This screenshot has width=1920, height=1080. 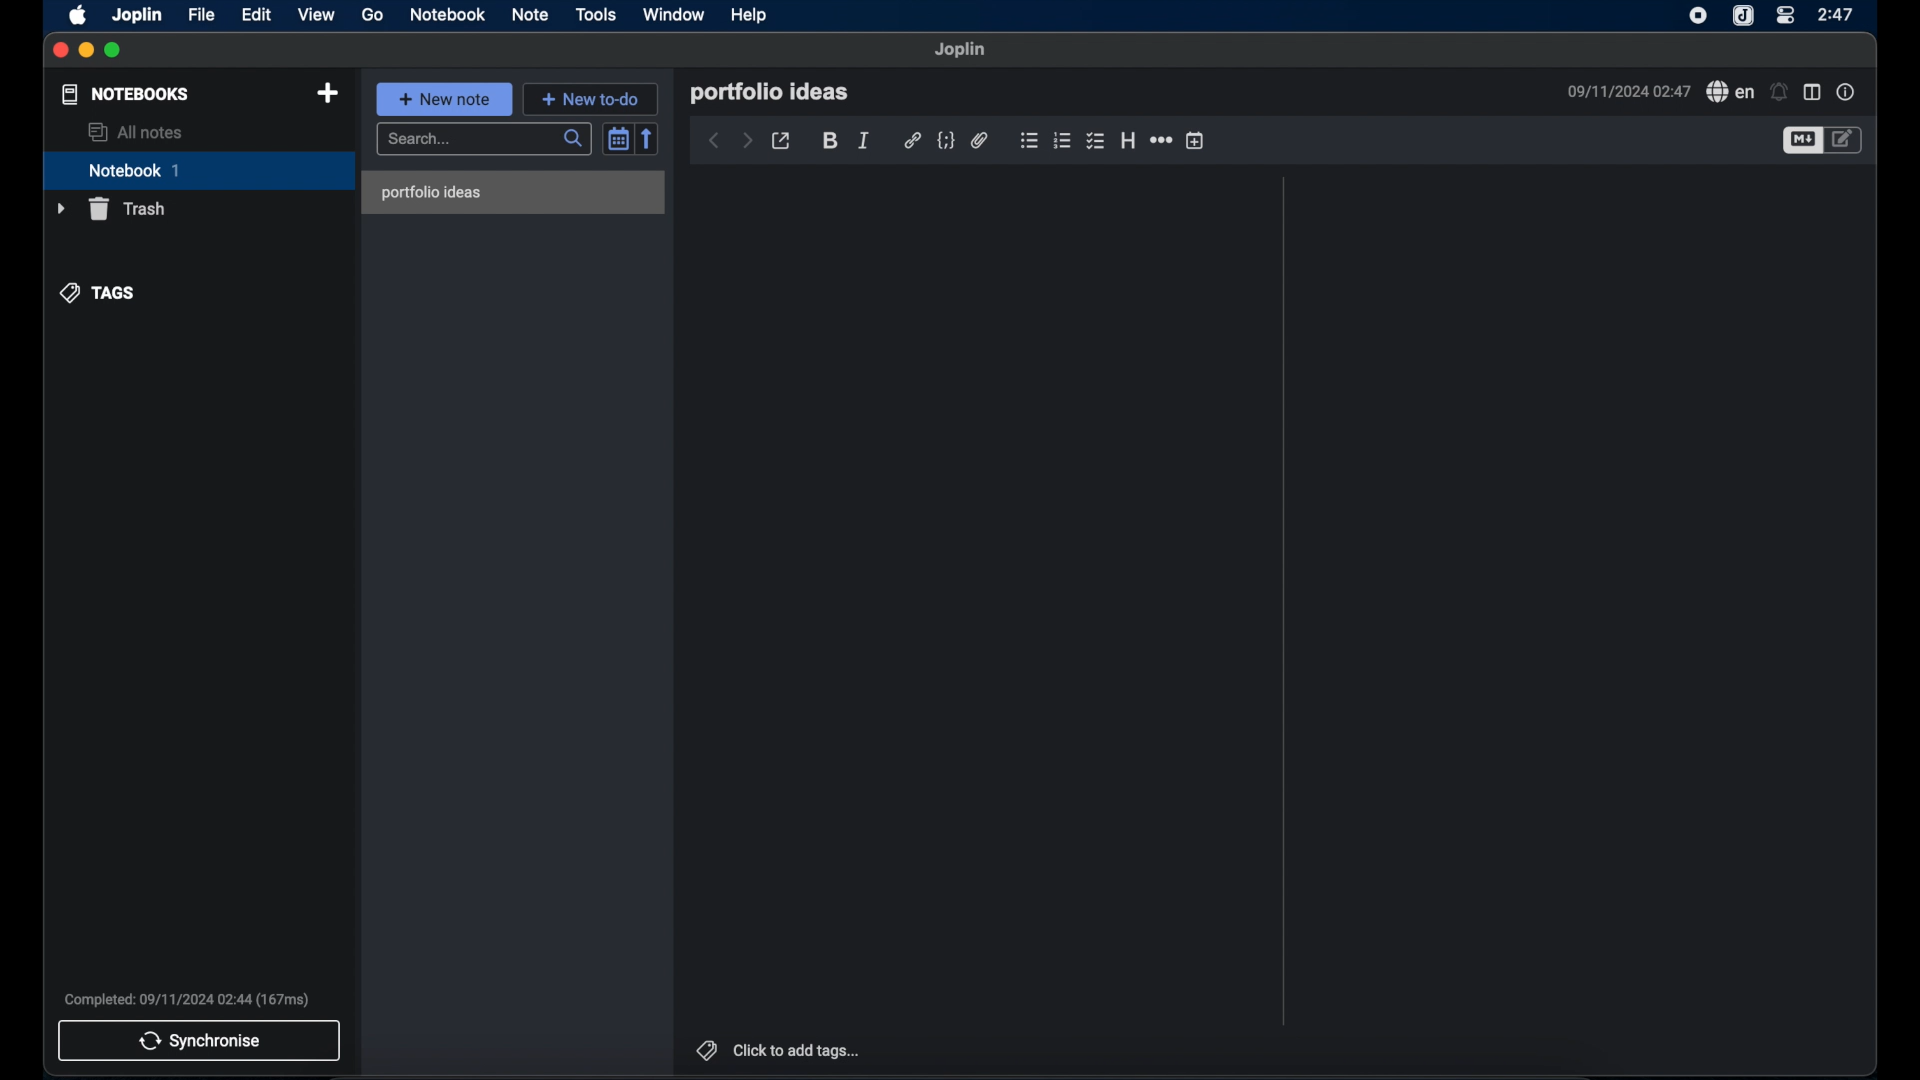 What do you see at coordinates (649, 138) in the screenshot?
I see `reverse  sort order` at bounding box center [649, 138].